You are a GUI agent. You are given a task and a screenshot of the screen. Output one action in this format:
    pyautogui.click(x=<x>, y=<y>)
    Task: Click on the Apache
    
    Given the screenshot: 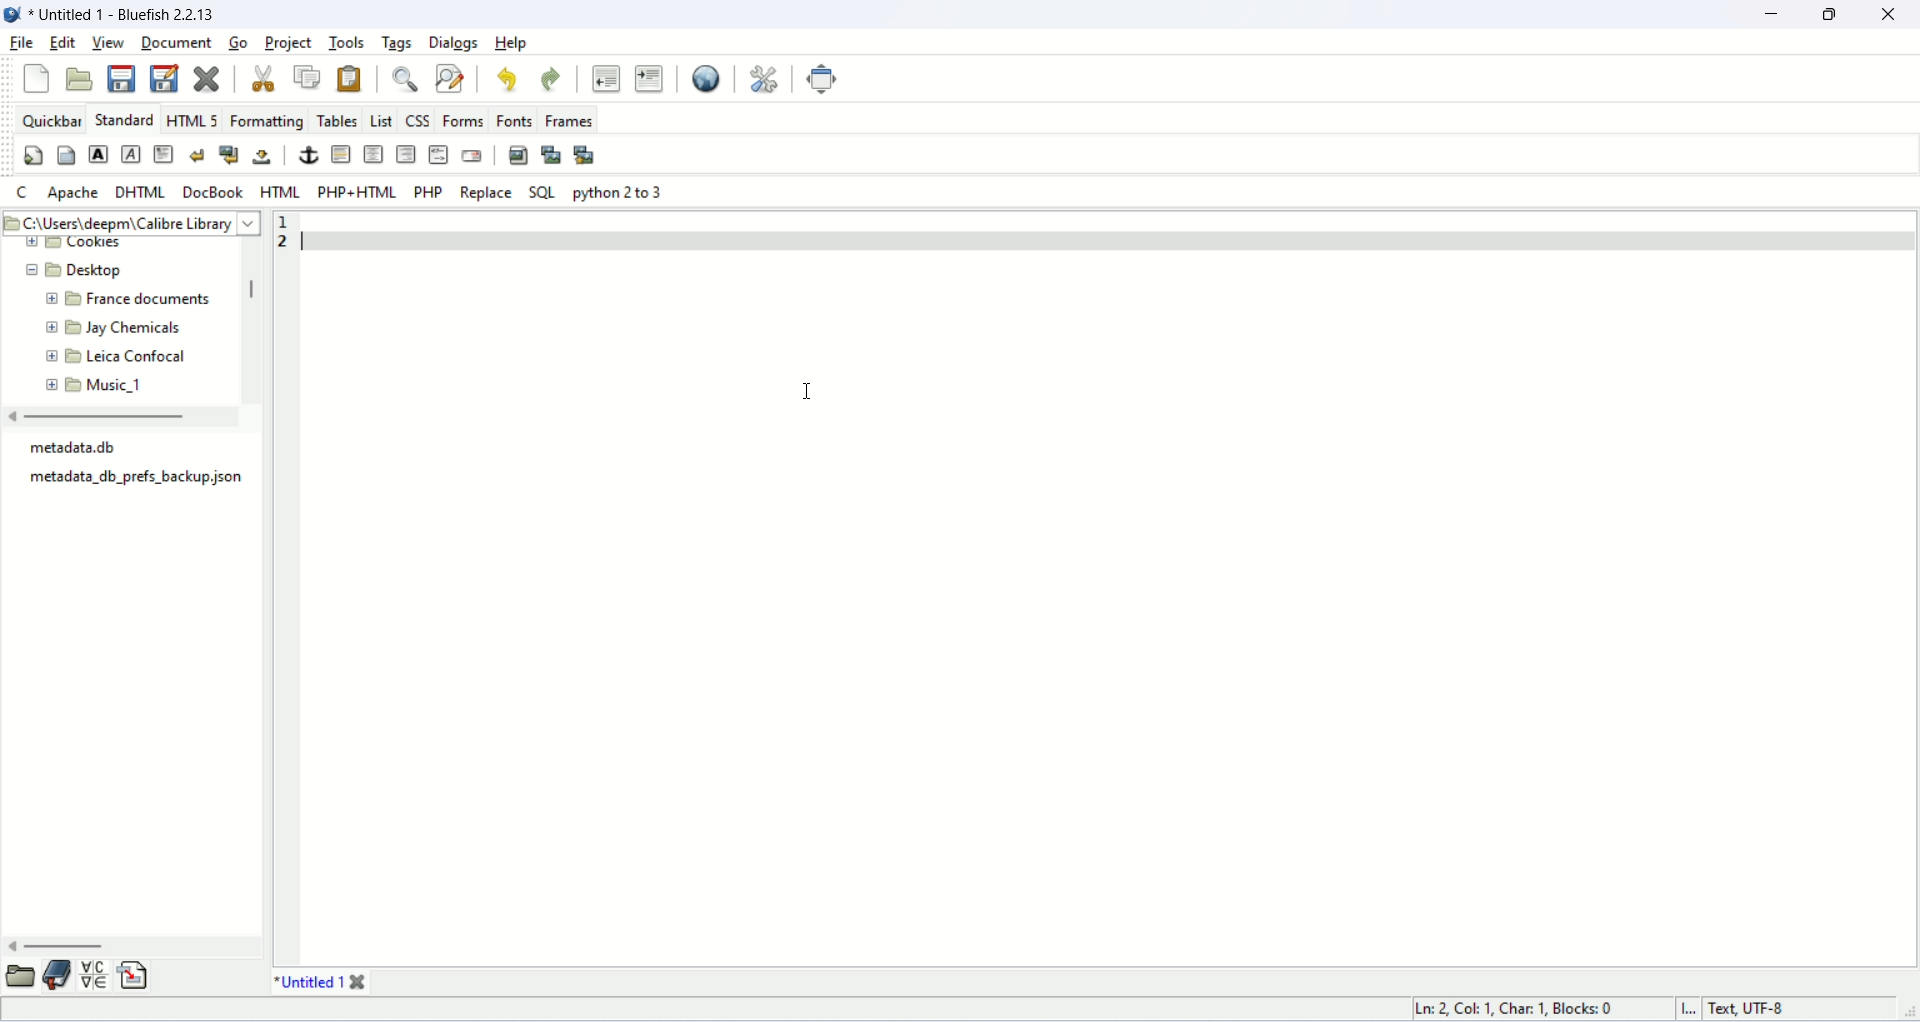 What is the action you would take?
    pyautogui.click(x=73, y=193)
    